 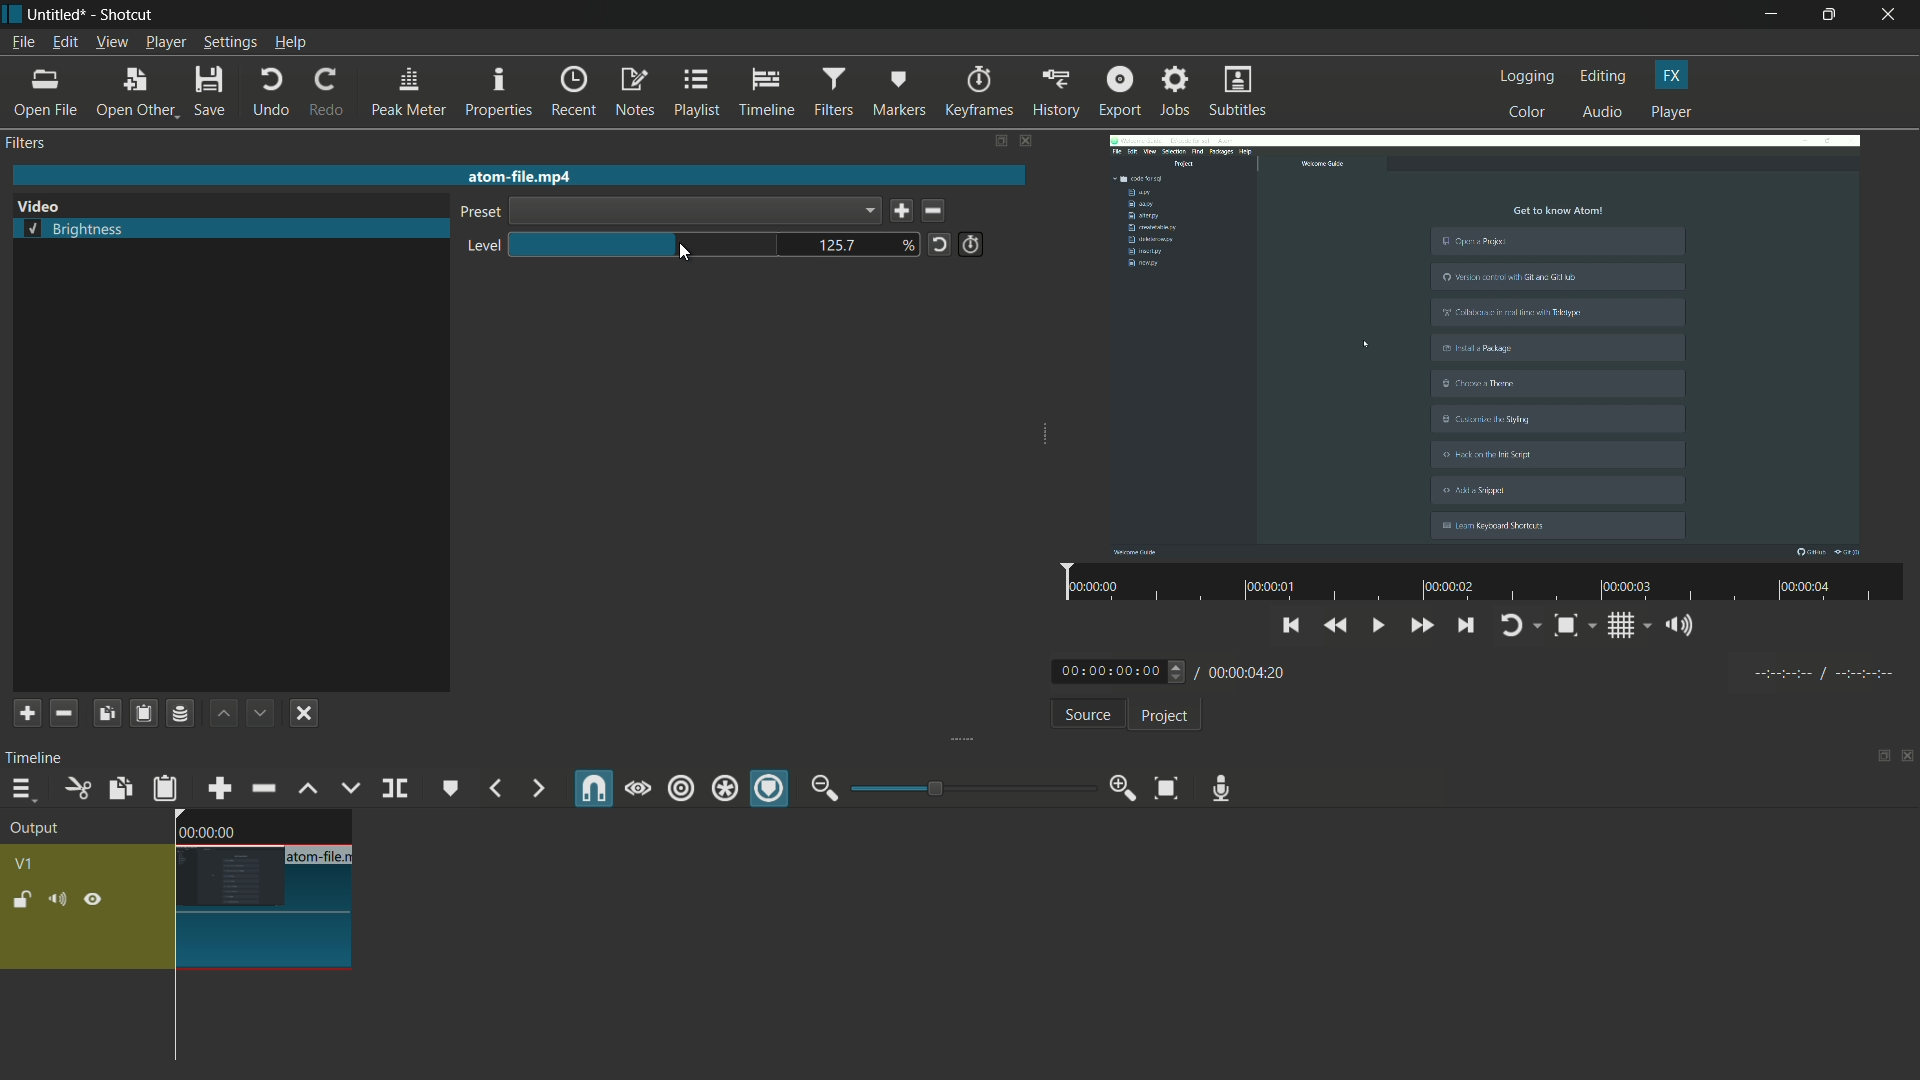 I want to click on remove selected filter, so click(x=64, y=713).